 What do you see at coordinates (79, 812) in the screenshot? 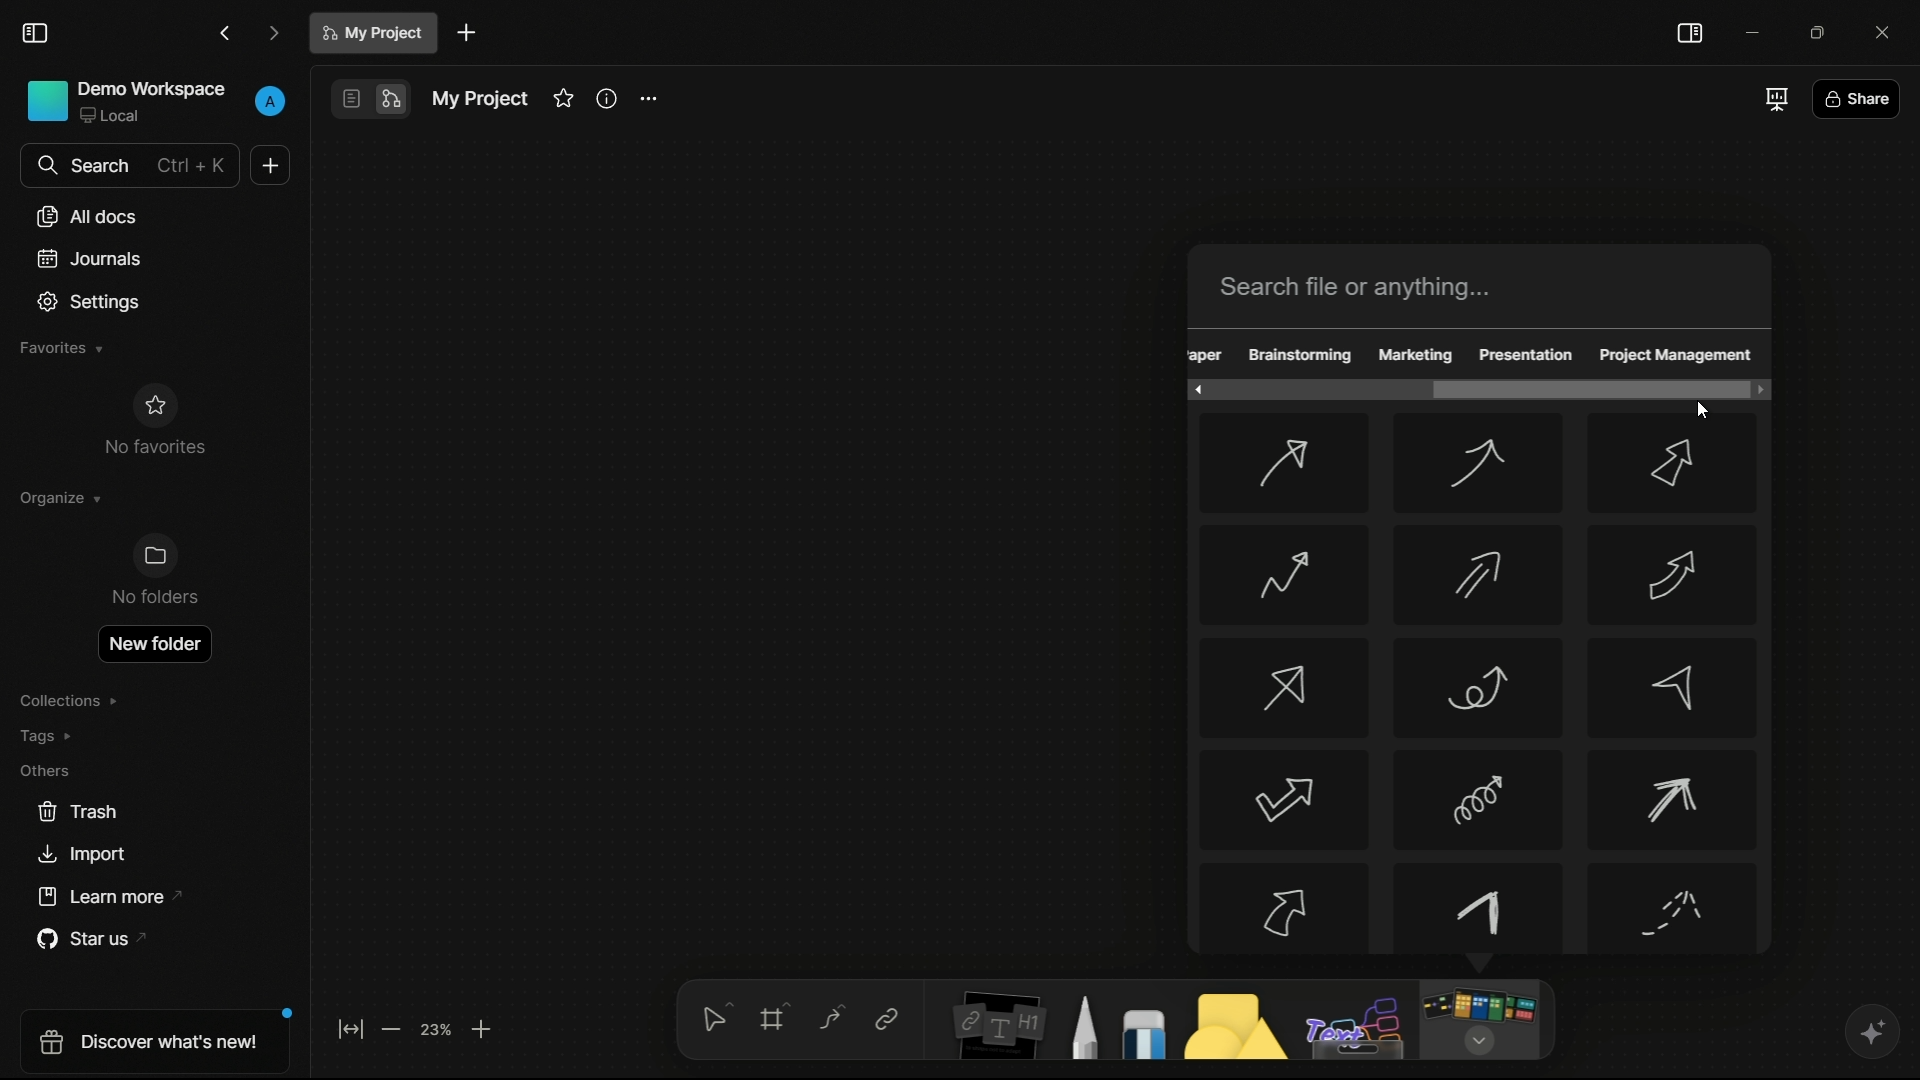
I see `trash` at bounding box center [79, 812].